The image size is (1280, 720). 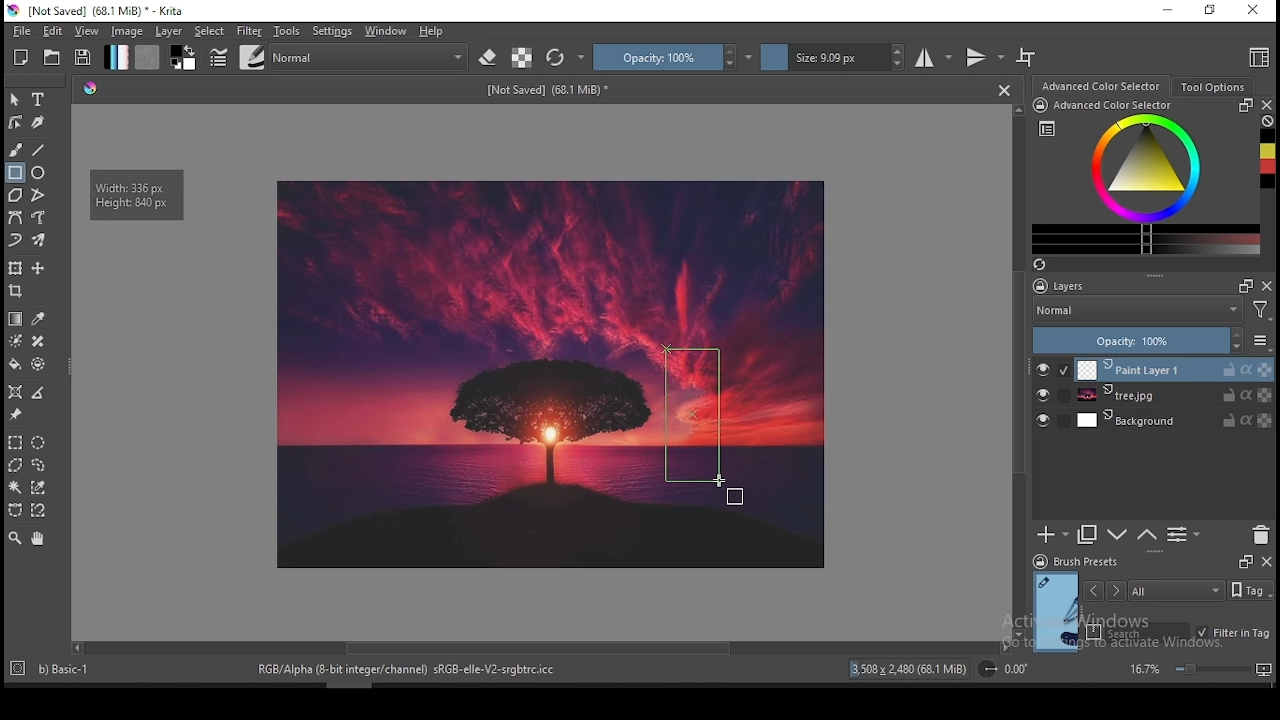 I want to click on layer, so click(x=169, y=32).